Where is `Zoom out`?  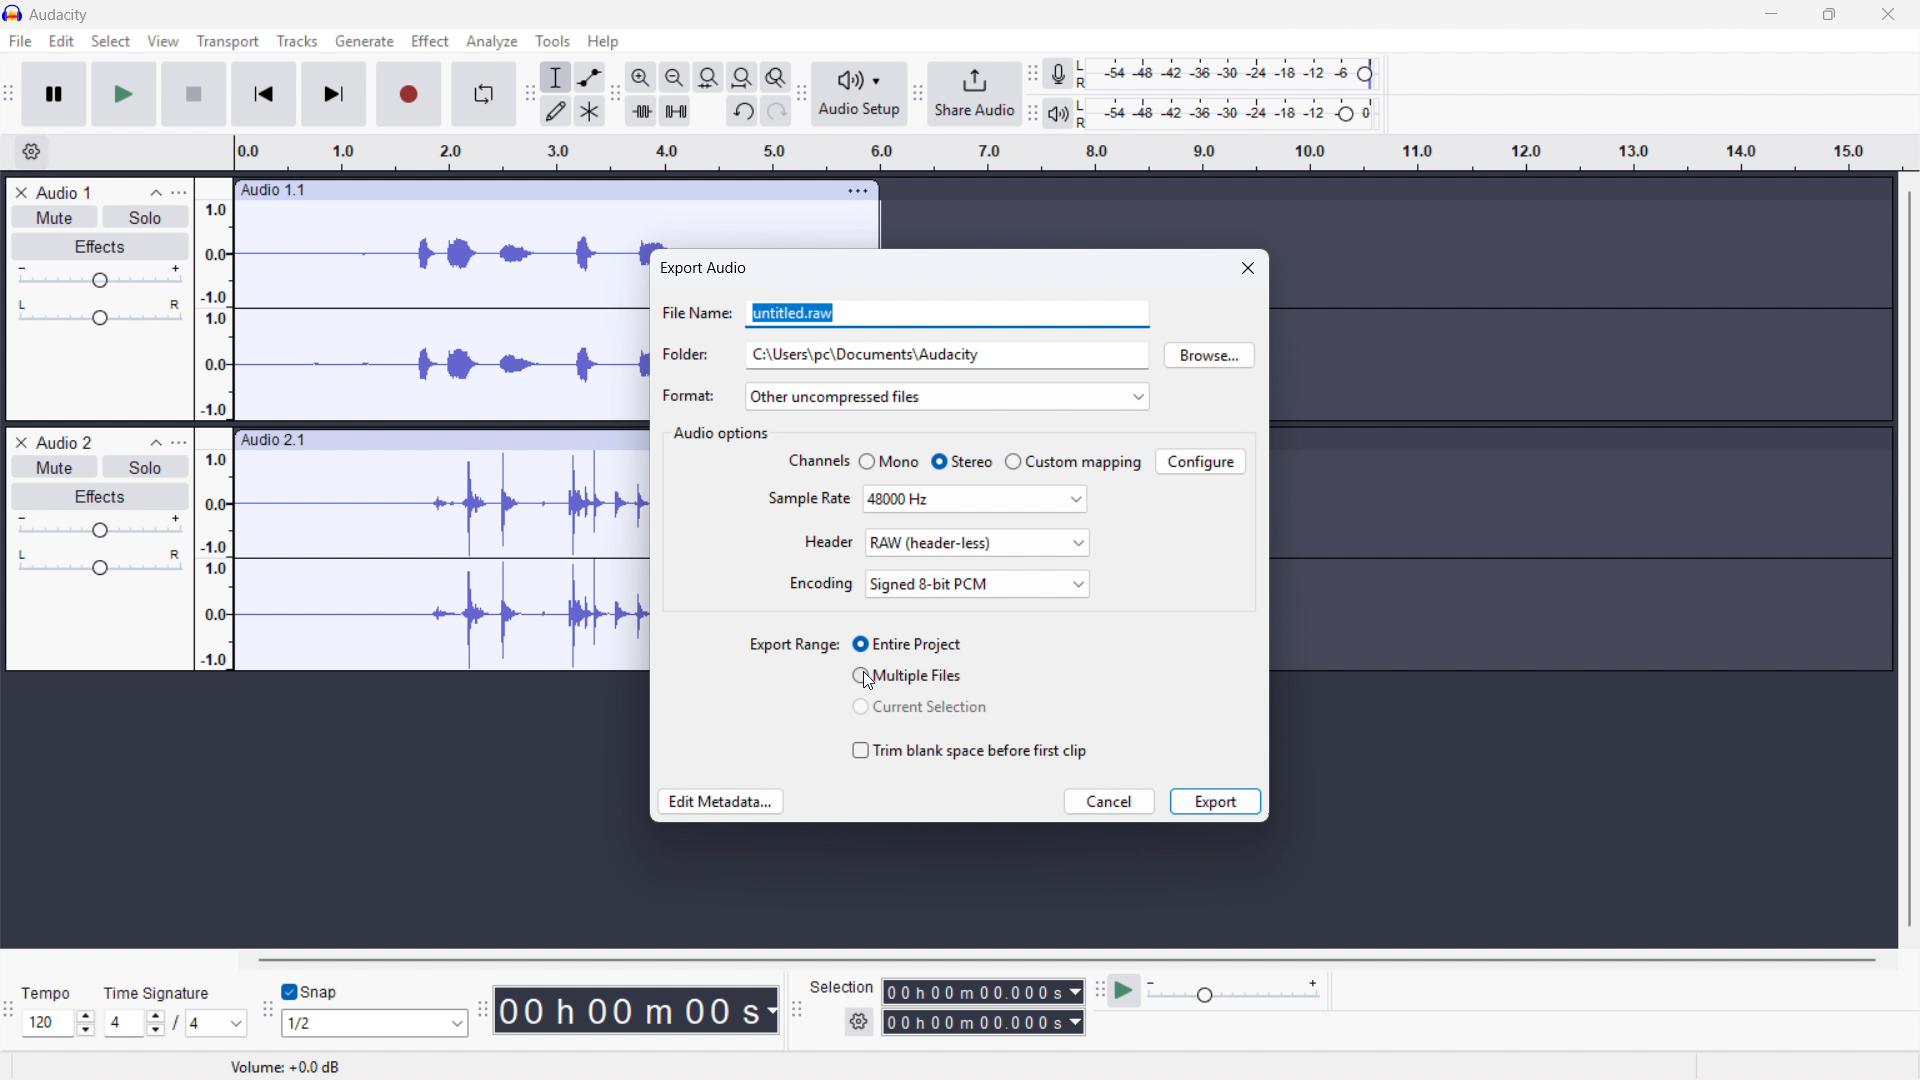 Zoom out is located at coordinates (675, 77).